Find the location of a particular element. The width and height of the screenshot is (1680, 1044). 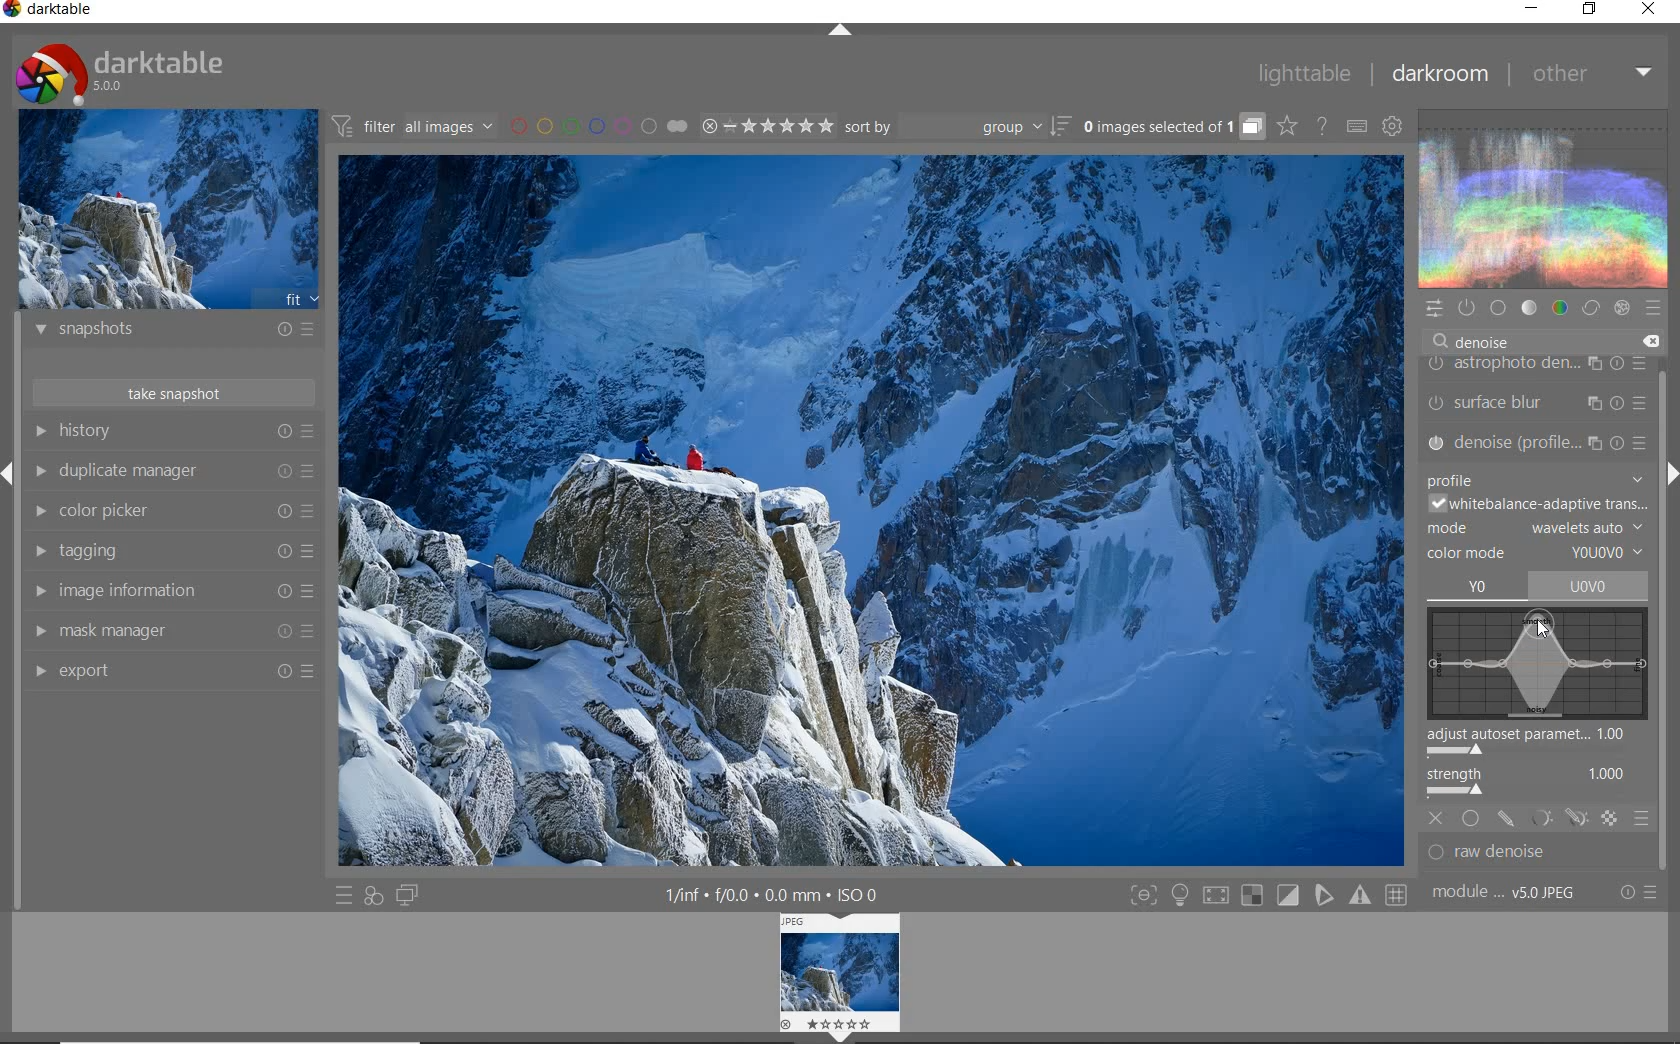

tone is located at coordinates (1528, 307).